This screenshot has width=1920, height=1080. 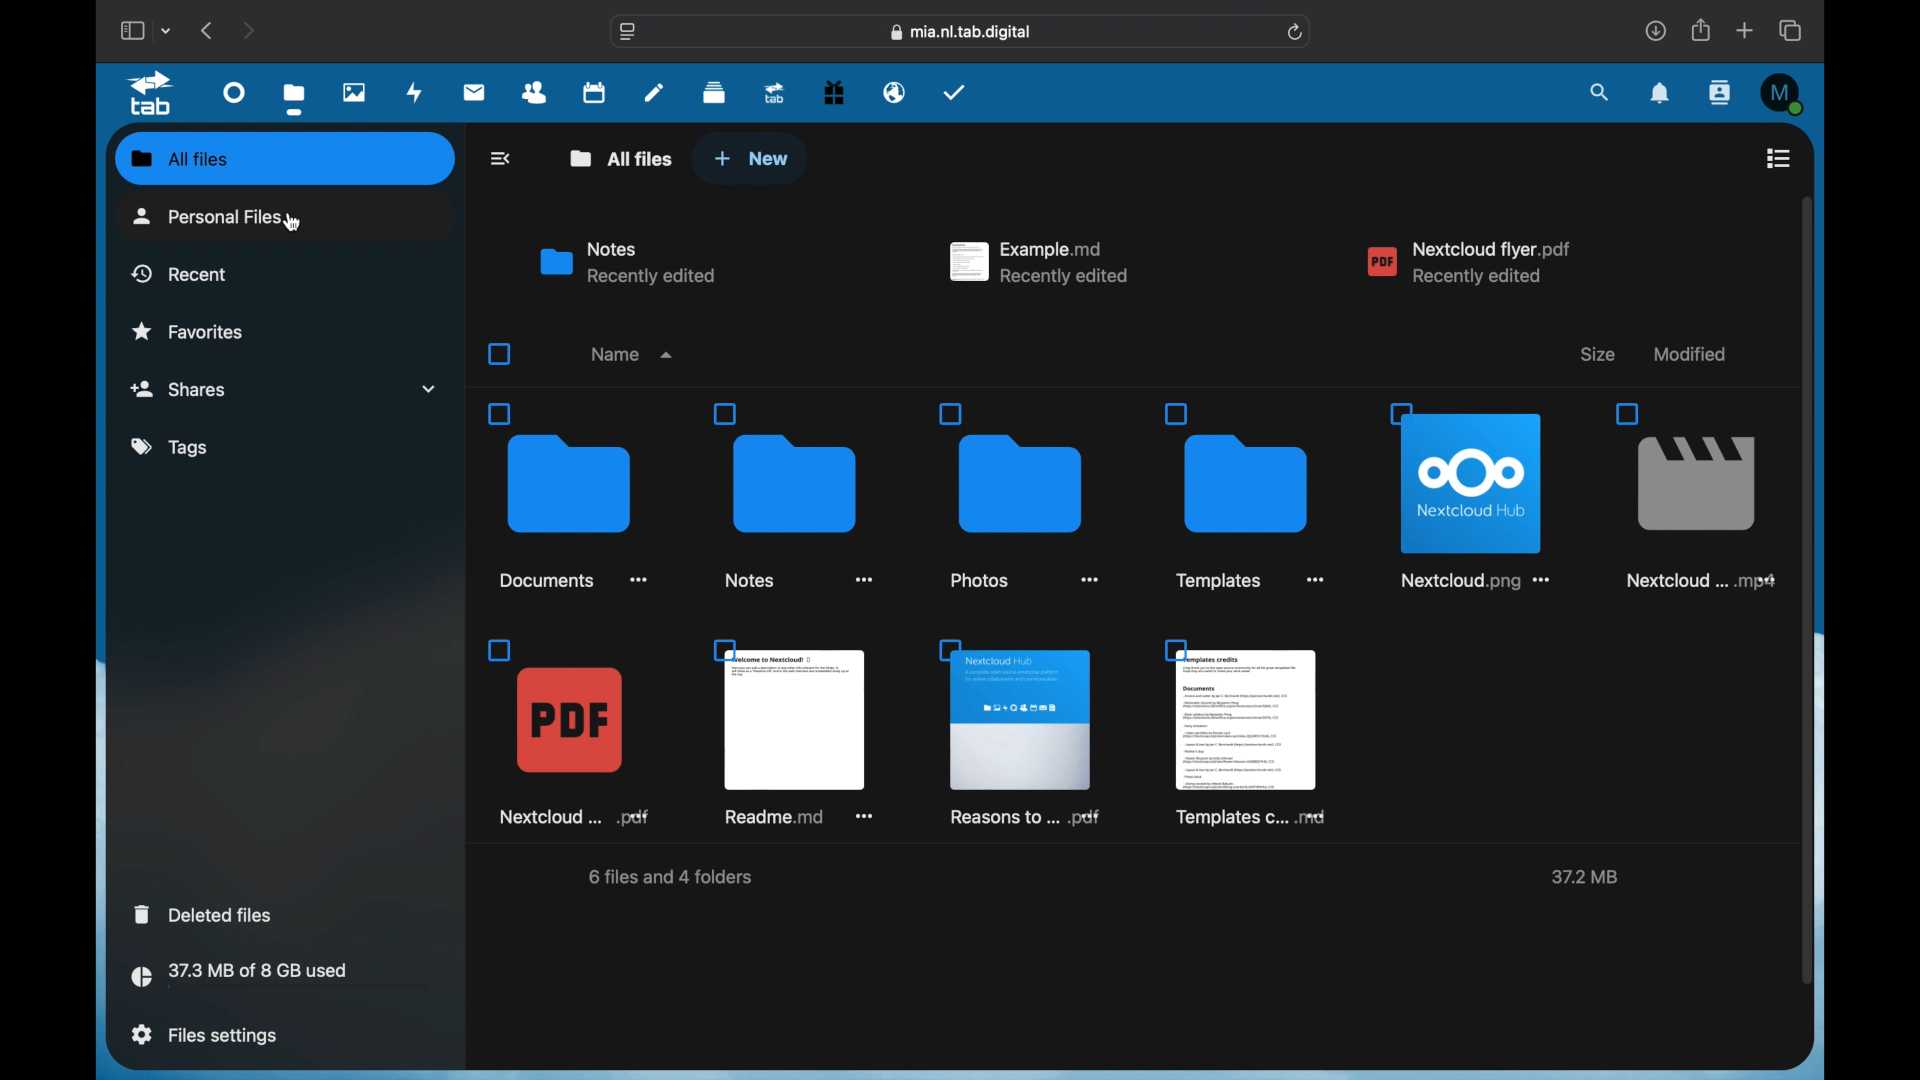 I want to click on recent, so click(x=179, y=273).